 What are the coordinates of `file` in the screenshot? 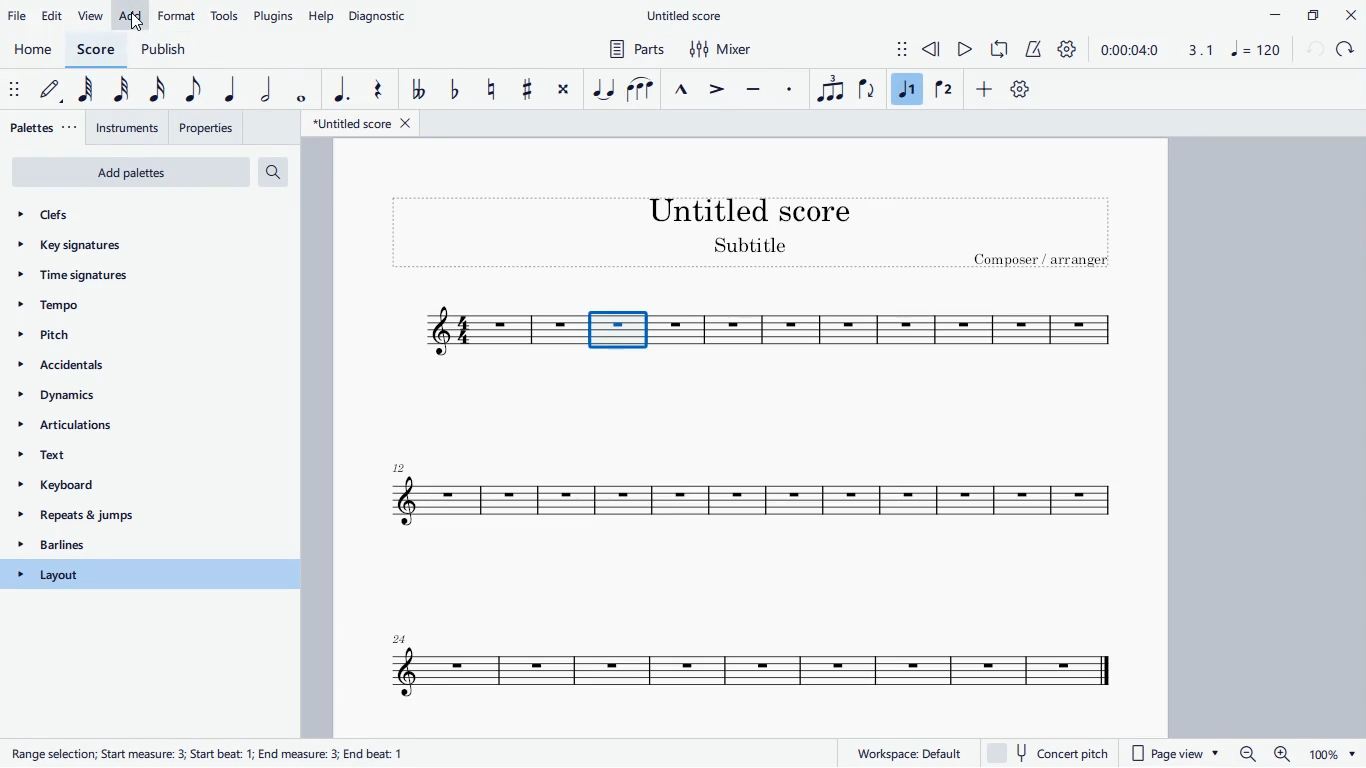 It's located at (18, 16).